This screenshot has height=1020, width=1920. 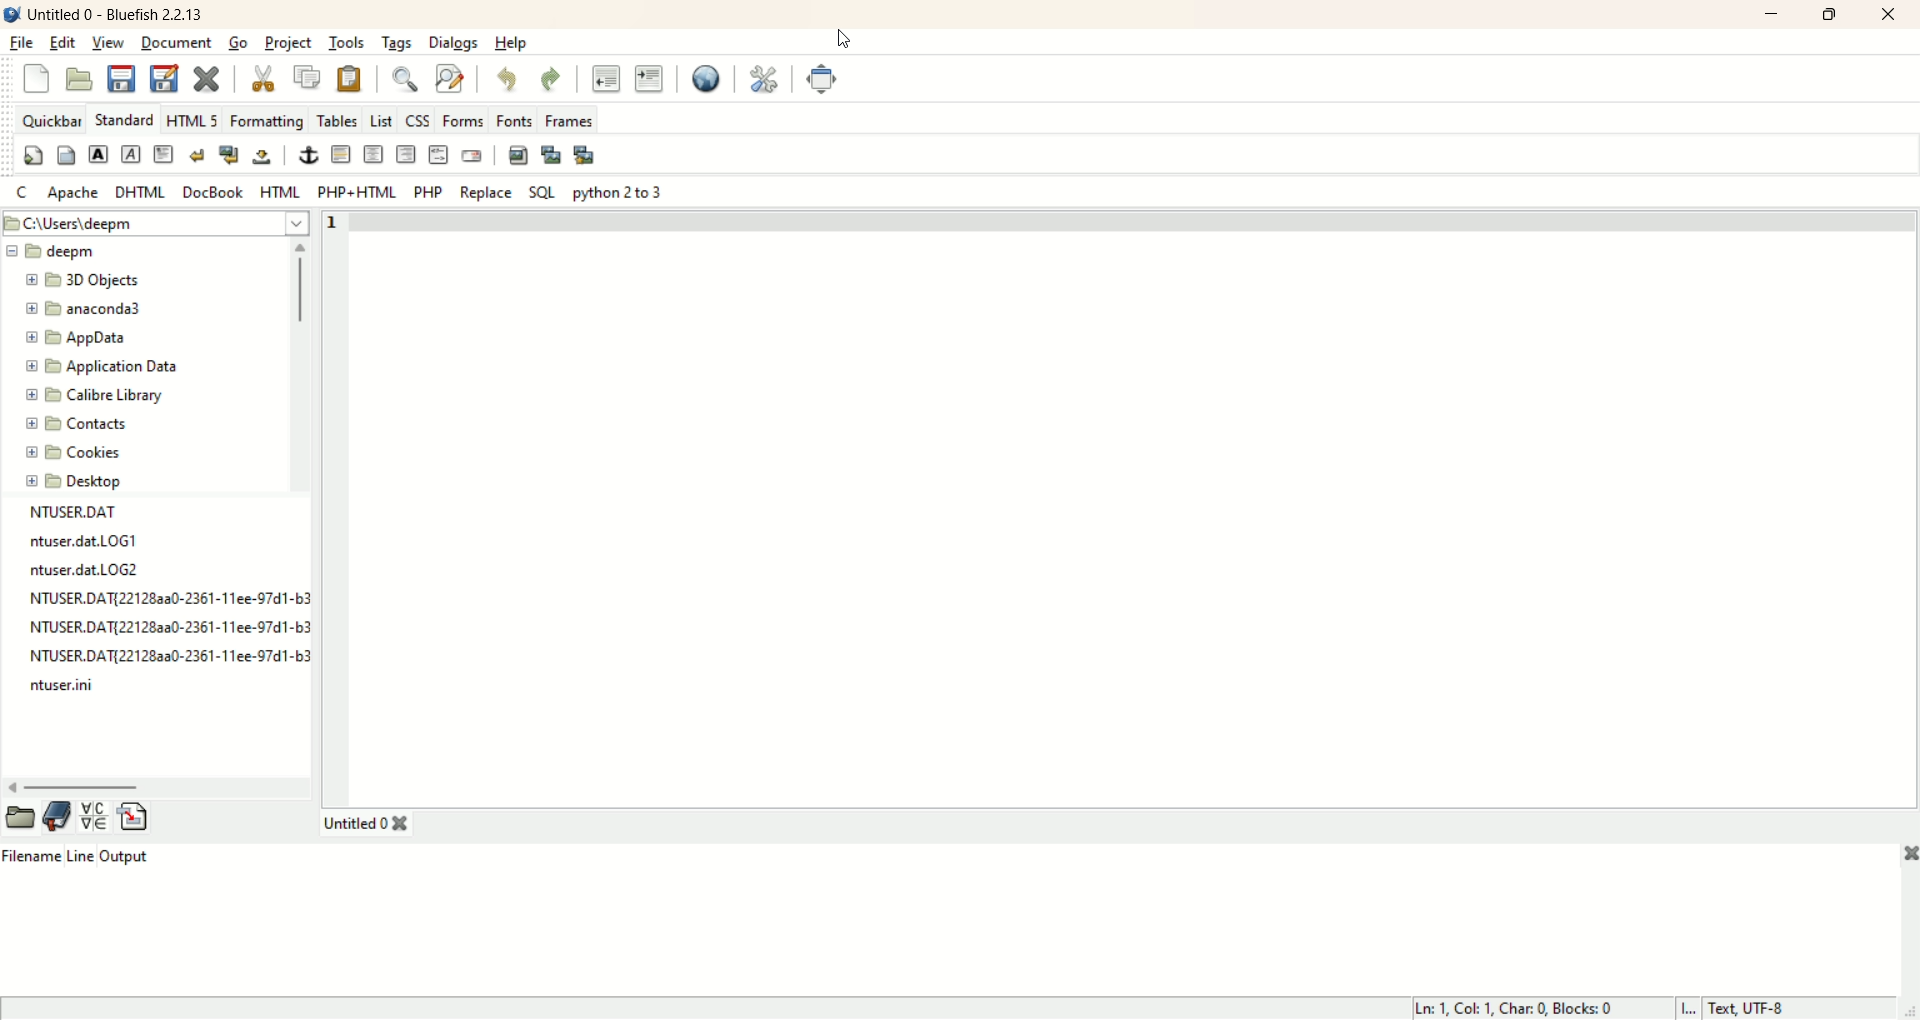 What do you see at coordinates (370, 826) in the screenshot?
I see `untitled` at bounding box center [370, 826].